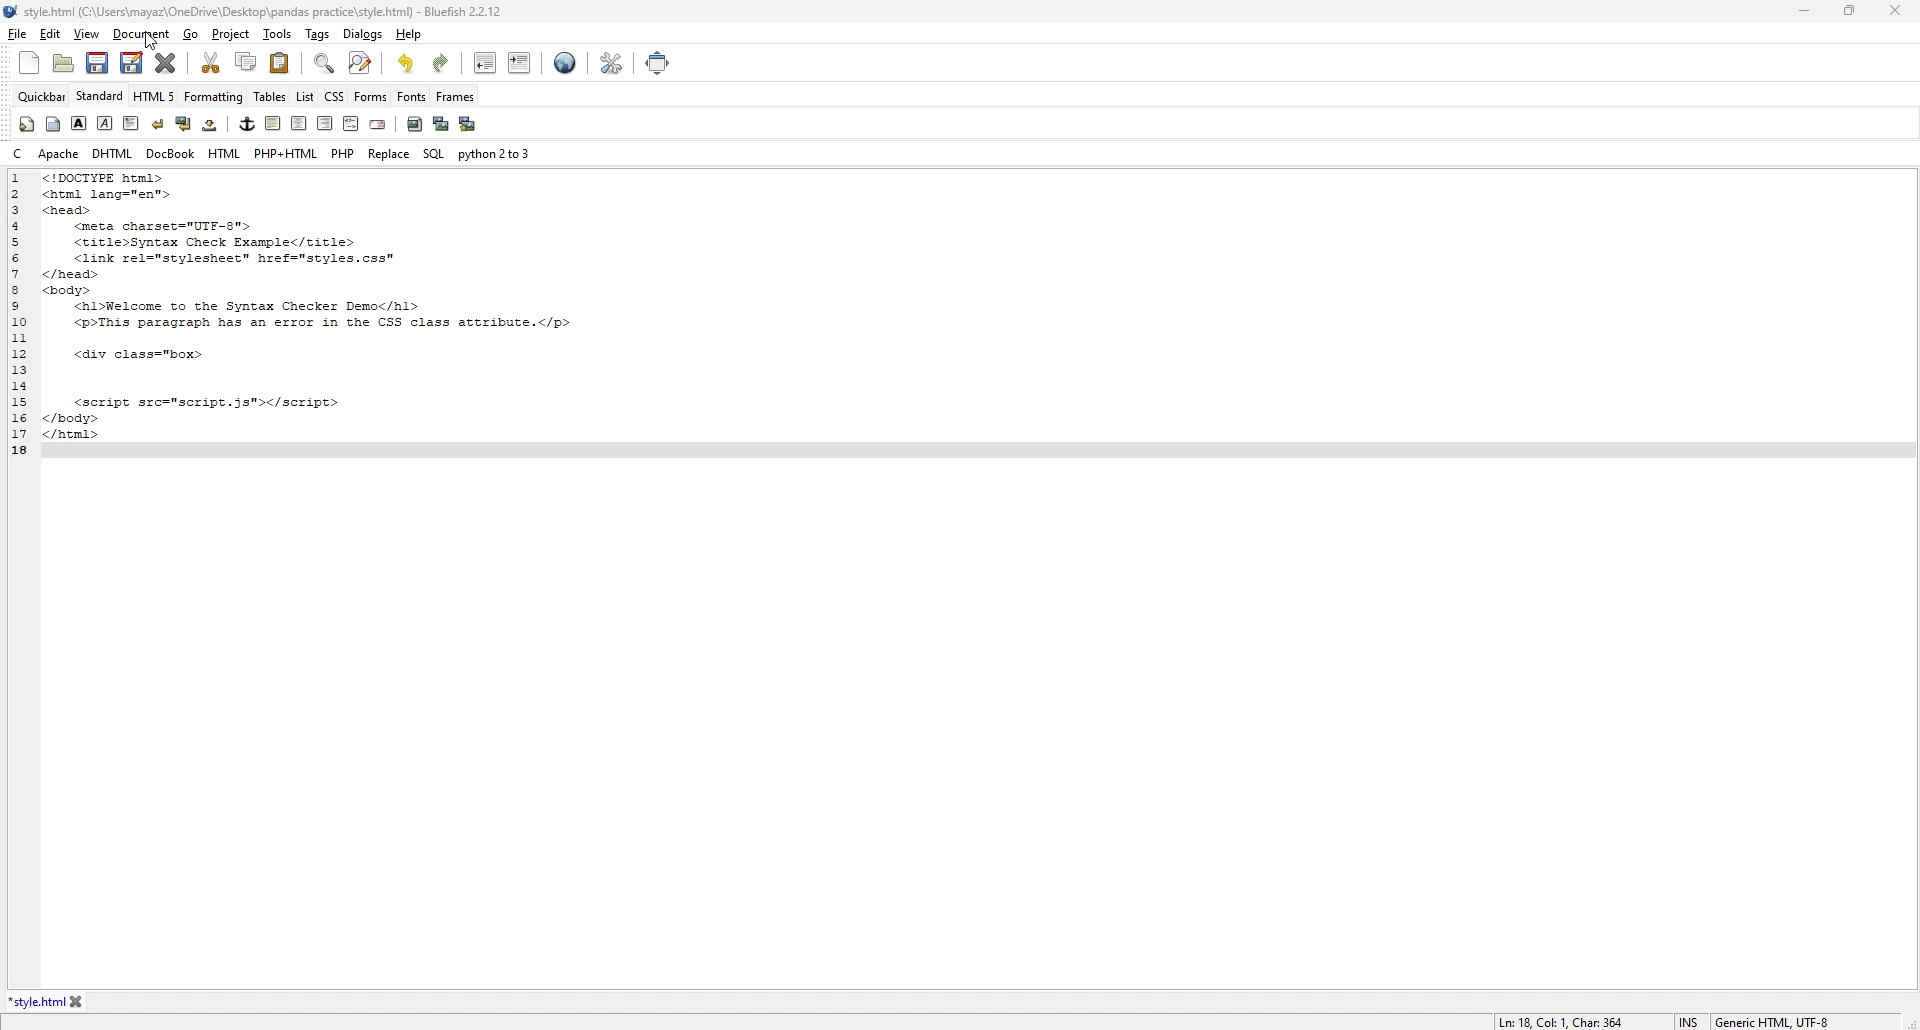 This screenshot has width=1920, height=1030. Describe the element at coordinates (520, 62) in the screenshot. I see `indent` at that location.